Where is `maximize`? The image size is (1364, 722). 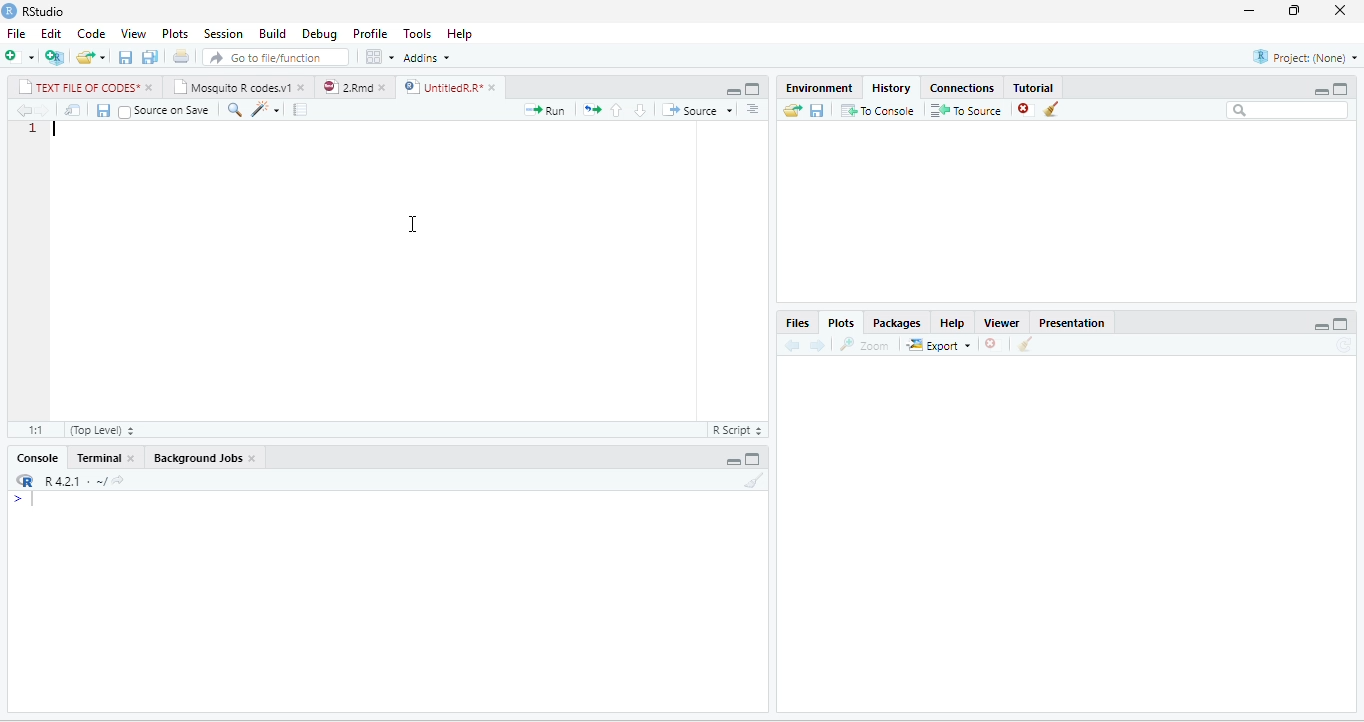 maximize is located at coordinates (752, 458).